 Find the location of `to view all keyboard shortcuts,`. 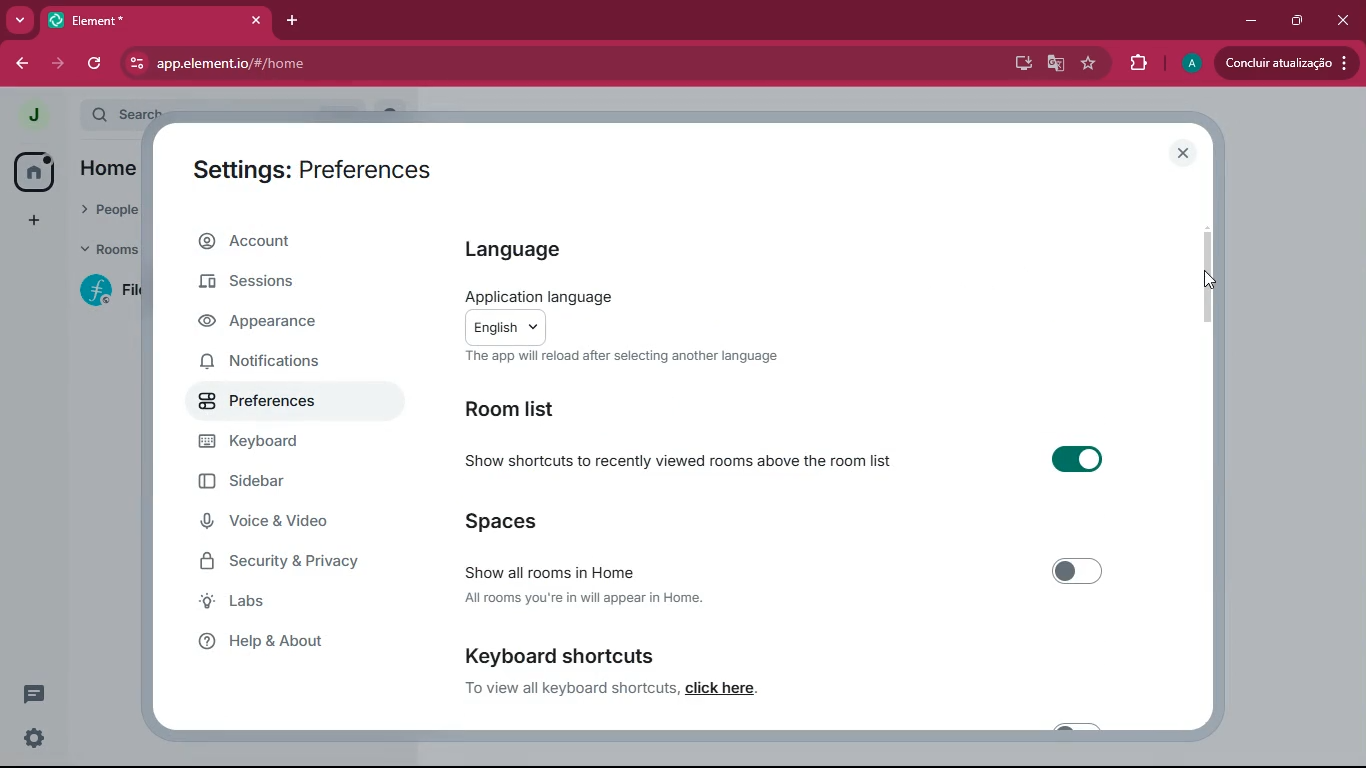

to view all keyboard shortcuts, is located at coordinates (571, 687).